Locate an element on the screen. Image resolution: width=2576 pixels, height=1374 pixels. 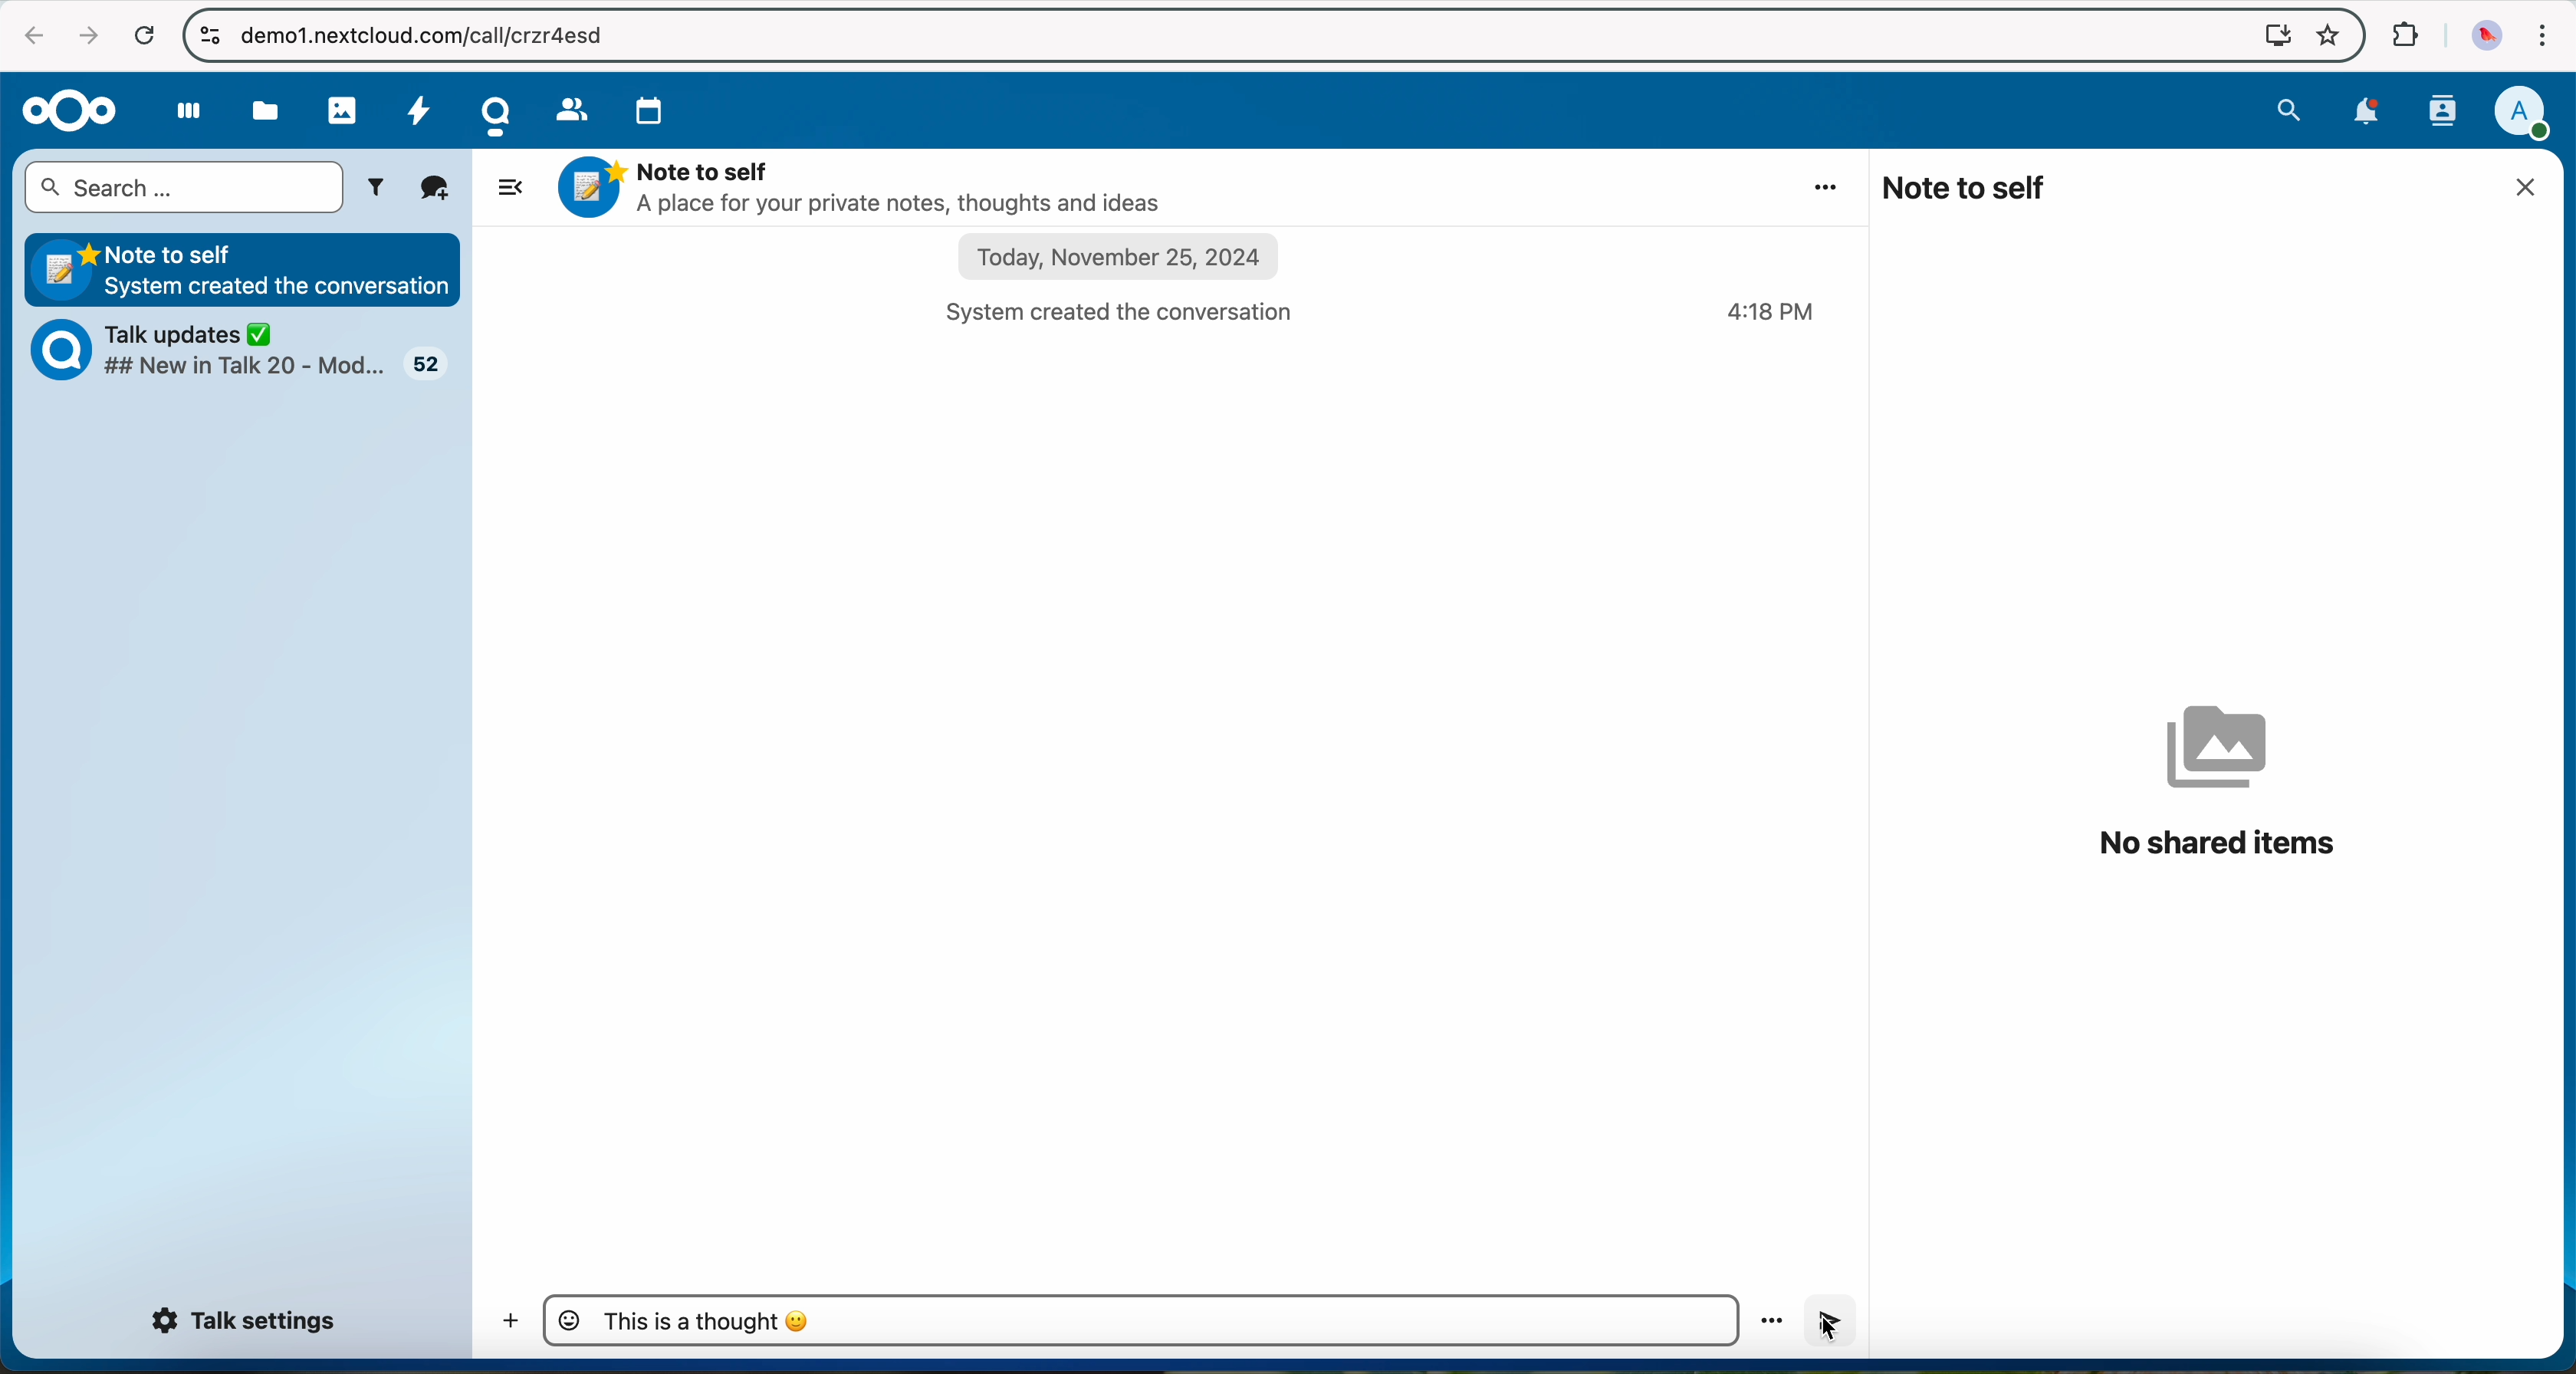
message is located at coordinates (707, 1321).